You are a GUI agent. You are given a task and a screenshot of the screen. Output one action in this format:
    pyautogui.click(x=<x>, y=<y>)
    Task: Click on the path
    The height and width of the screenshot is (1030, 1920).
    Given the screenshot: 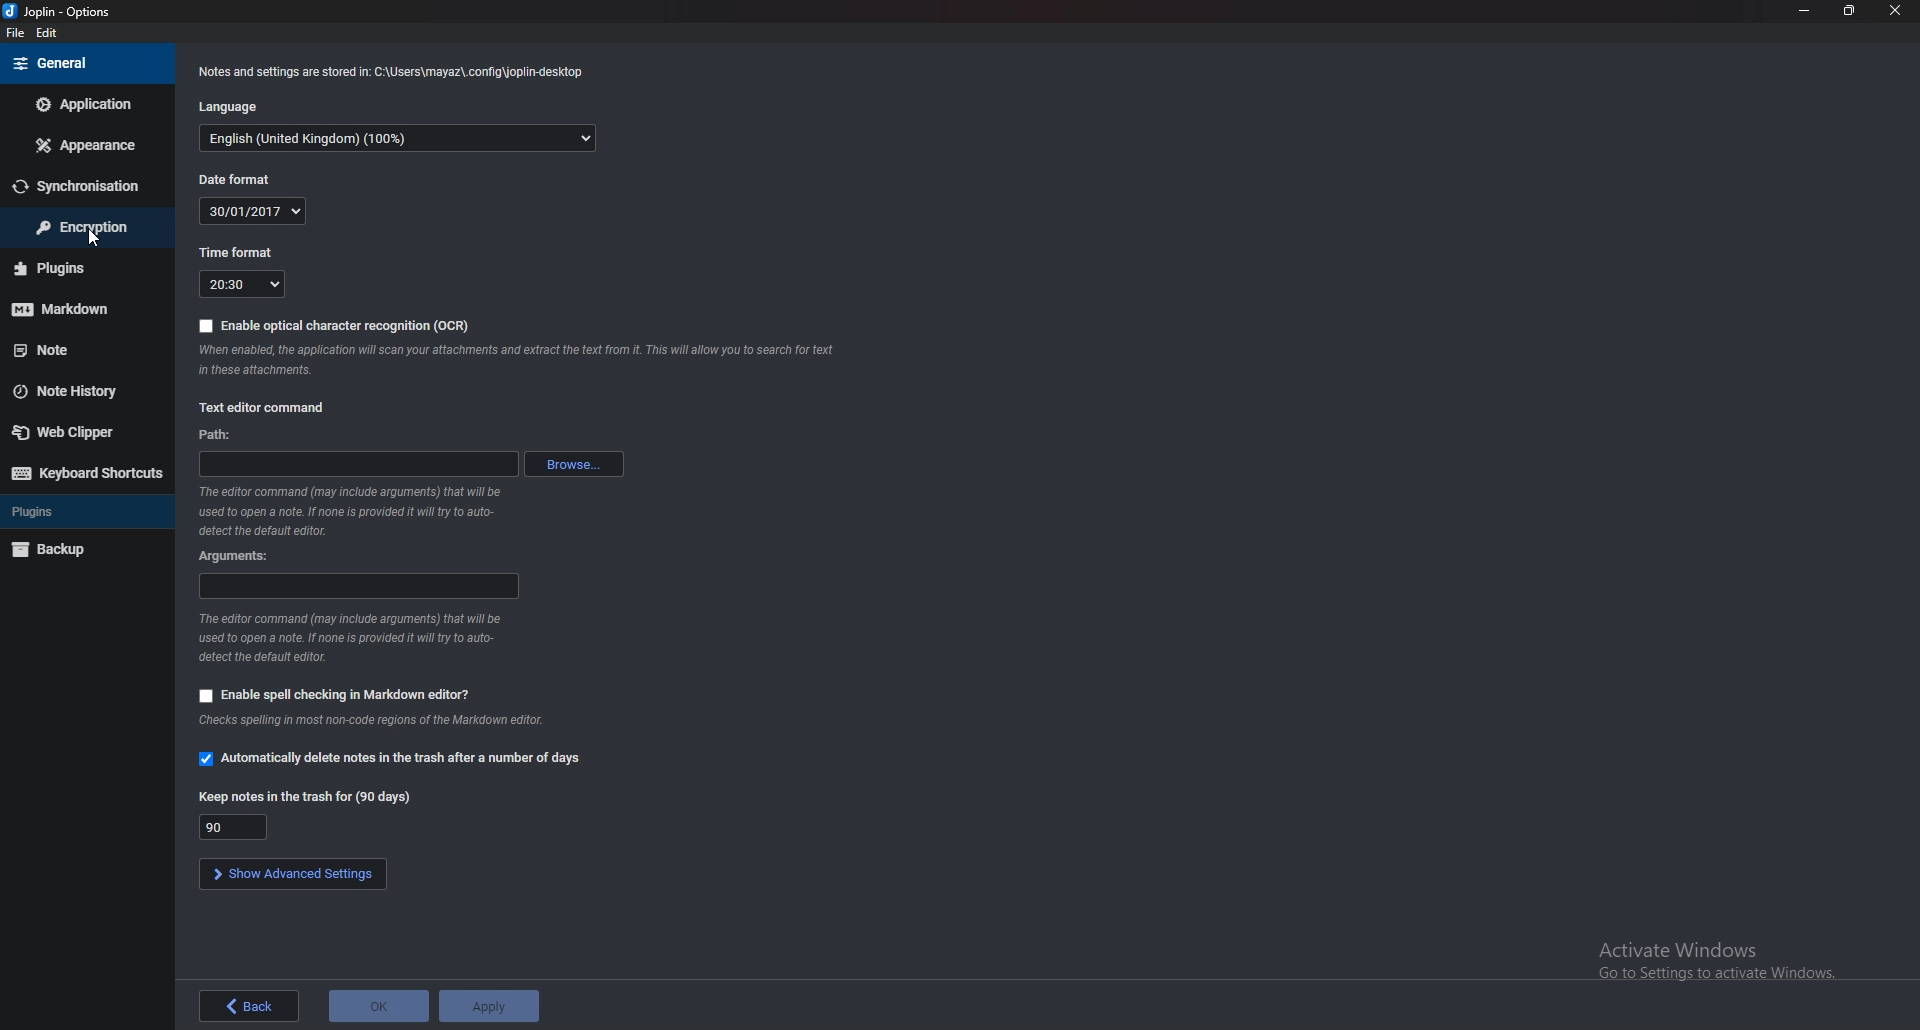 What is the action you would take?
    pyautogui.click(x=216, y=435)
    